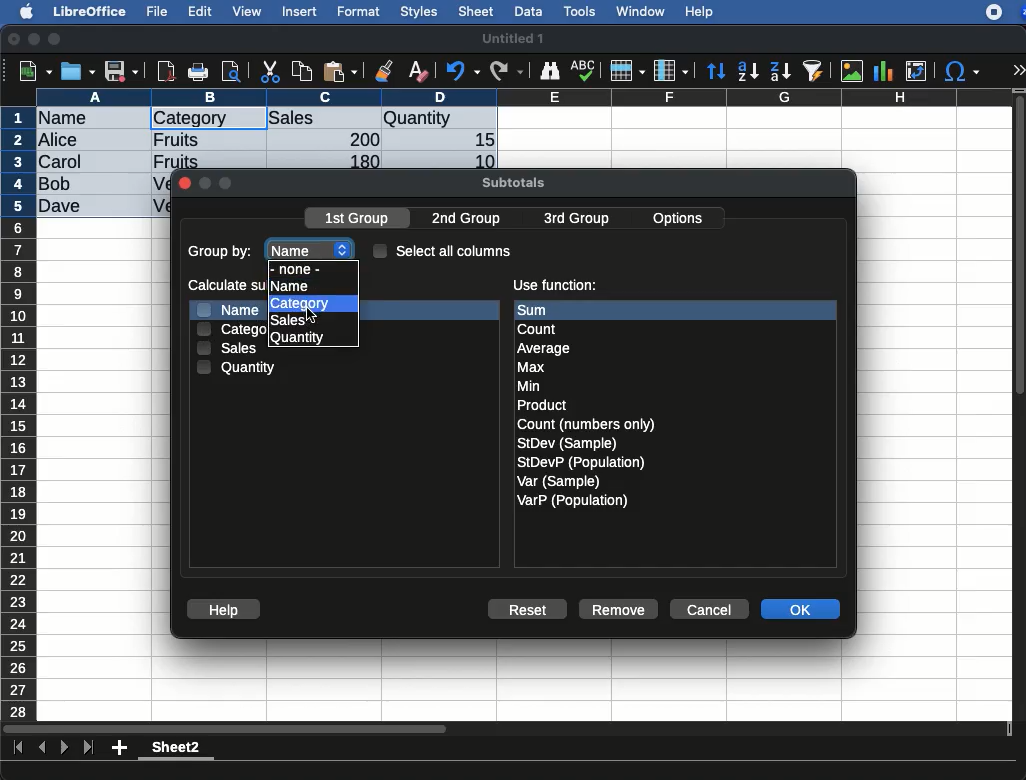  I want to click on row, so click(626, 71).